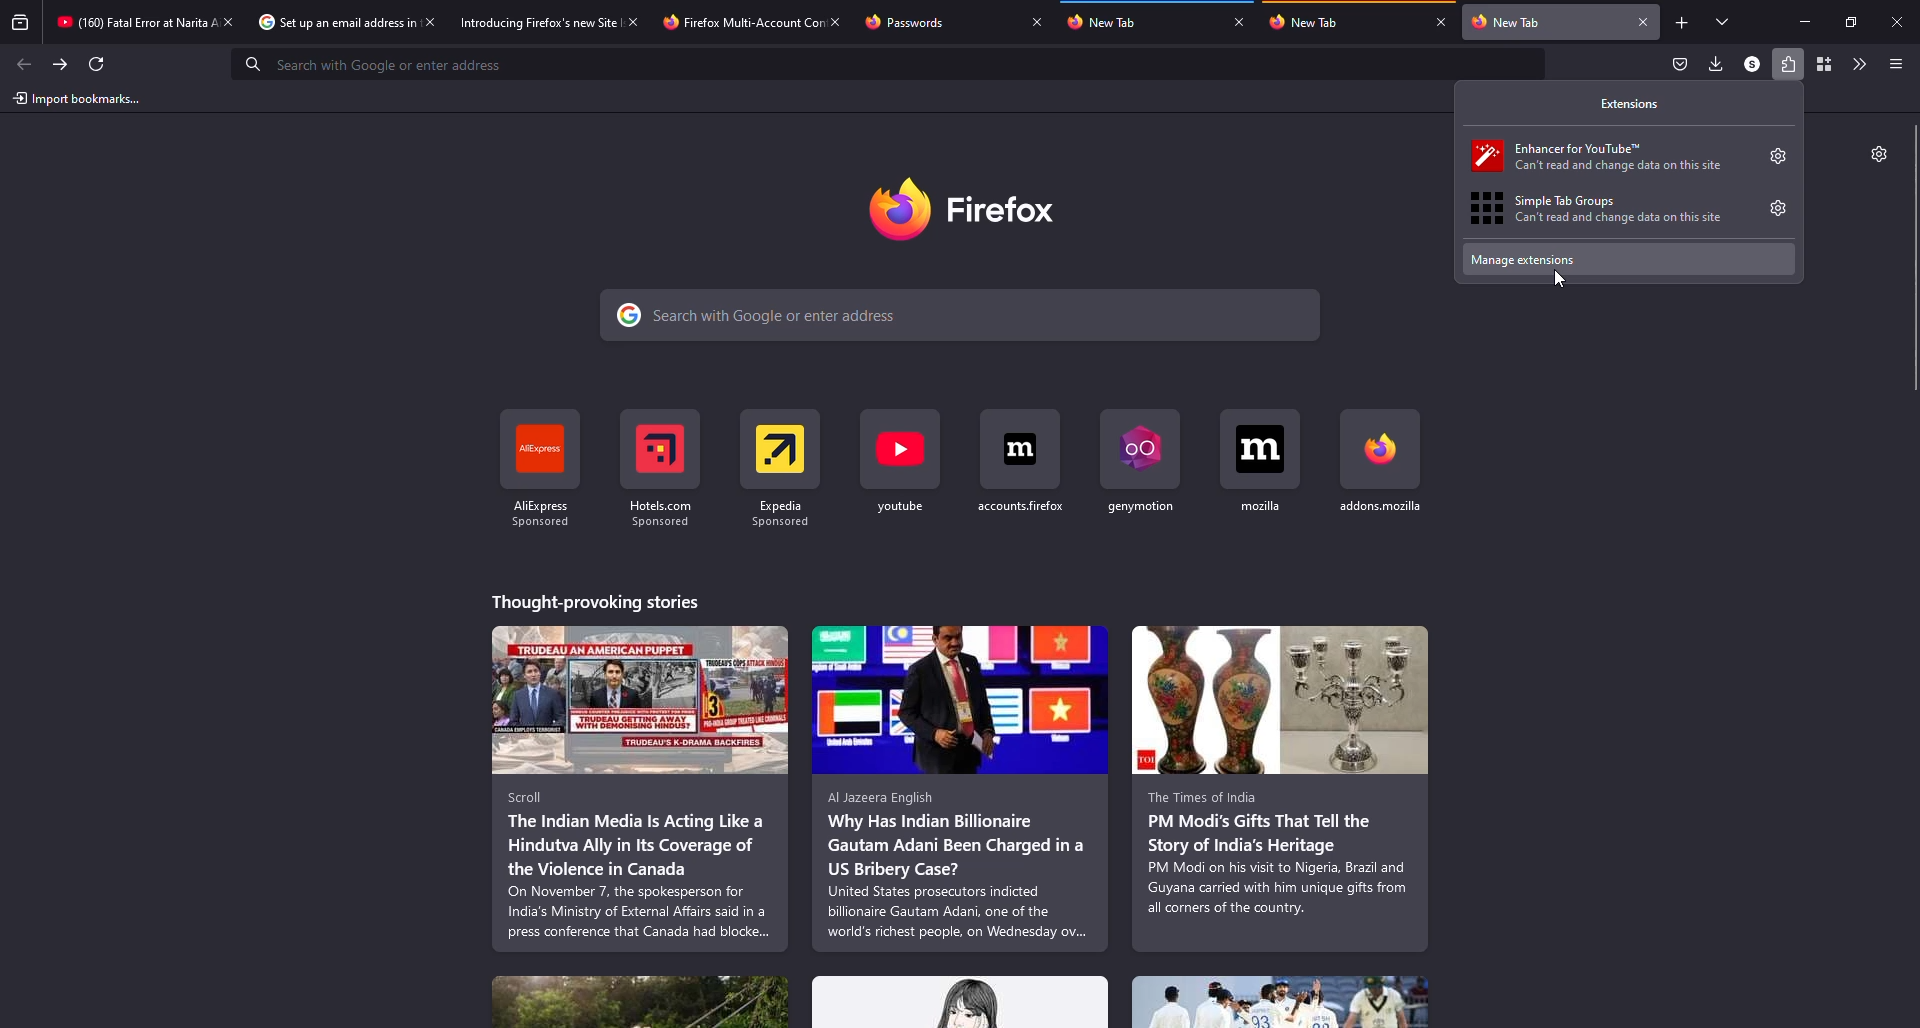 This screenshot has width=1920, height=1028. I want to click on stories, so click(958, 788).